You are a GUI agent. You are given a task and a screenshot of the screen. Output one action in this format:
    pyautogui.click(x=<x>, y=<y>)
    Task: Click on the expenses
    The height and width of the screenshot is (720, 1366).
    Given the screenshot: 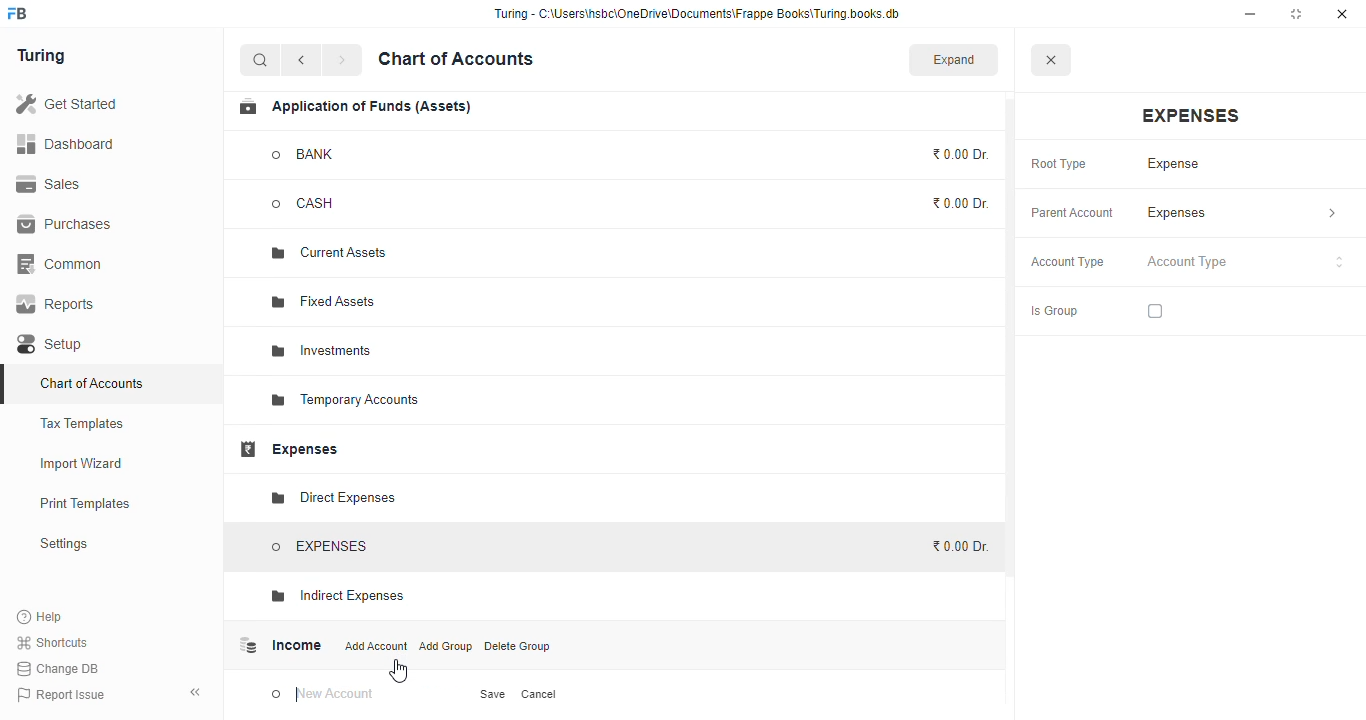 What is the action you would take?
    pyautogui.click(x=288, y=449)
    